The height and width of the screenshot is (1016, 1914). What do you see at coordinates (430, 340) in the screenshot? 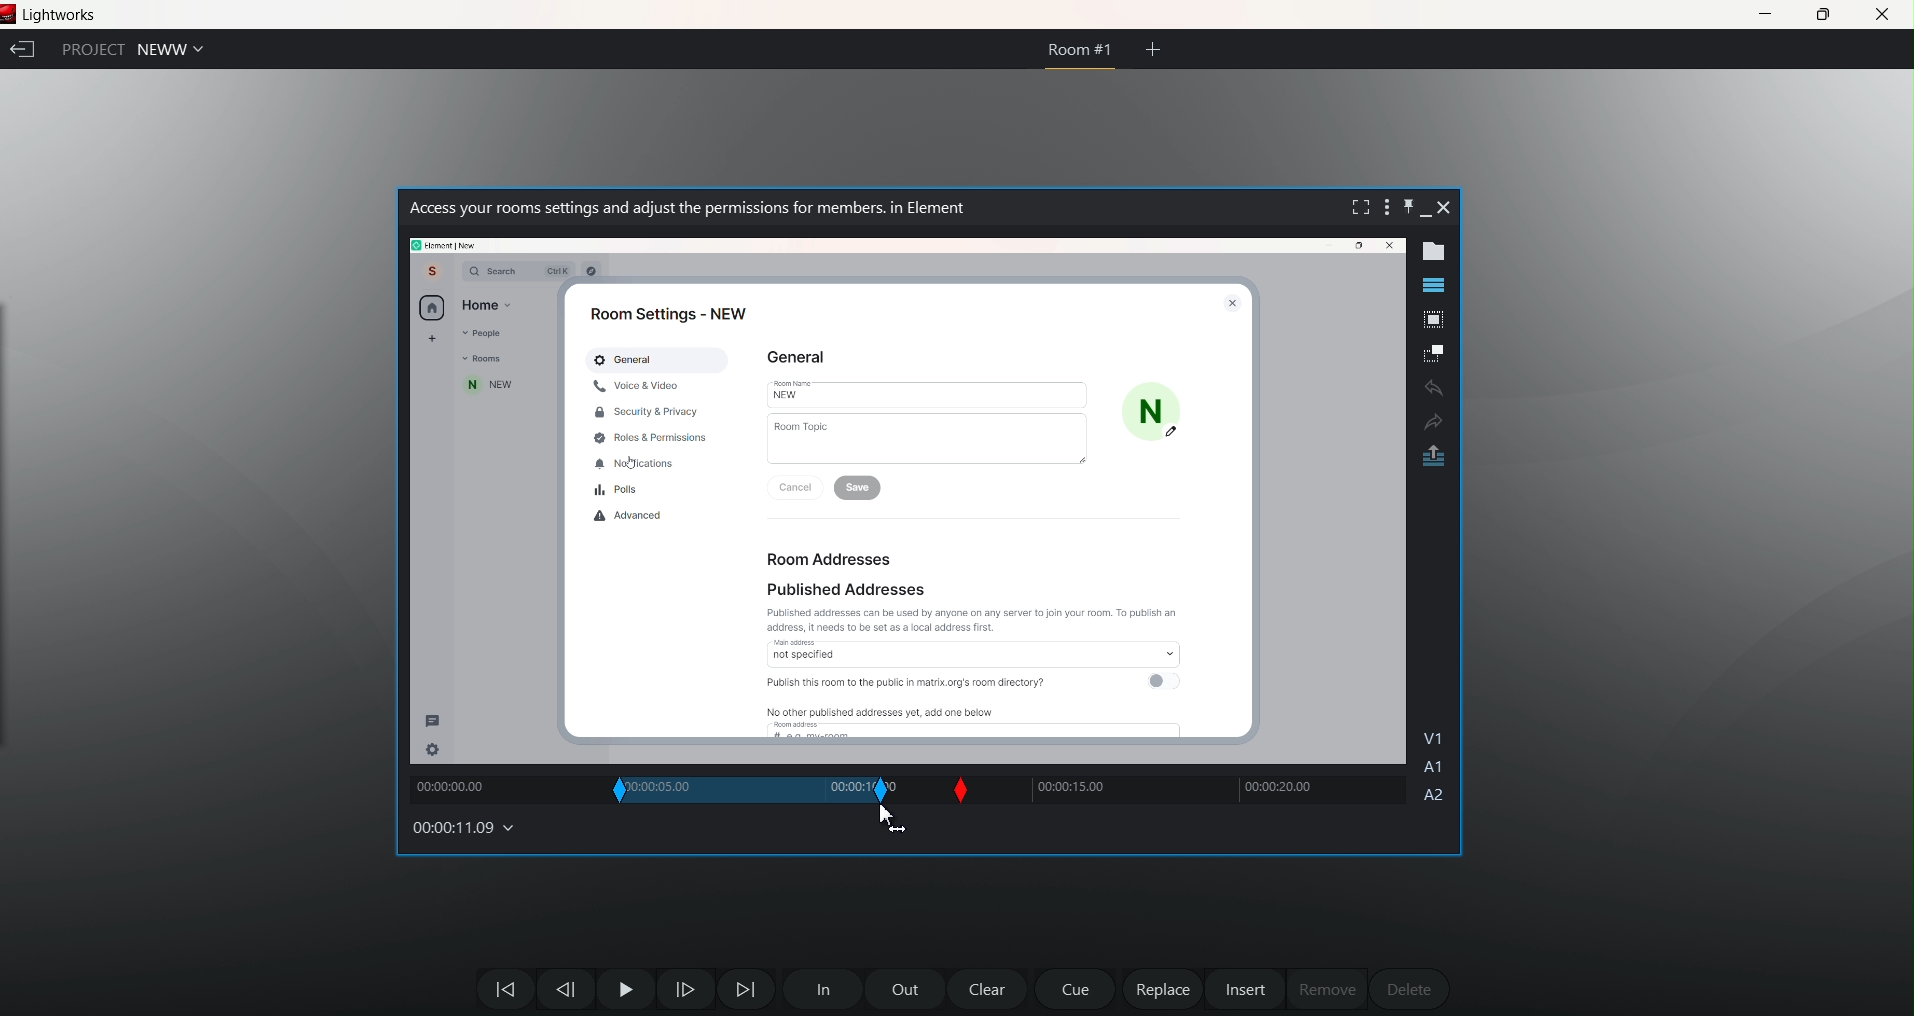
I see `add new` at bounding box center [430, 340].